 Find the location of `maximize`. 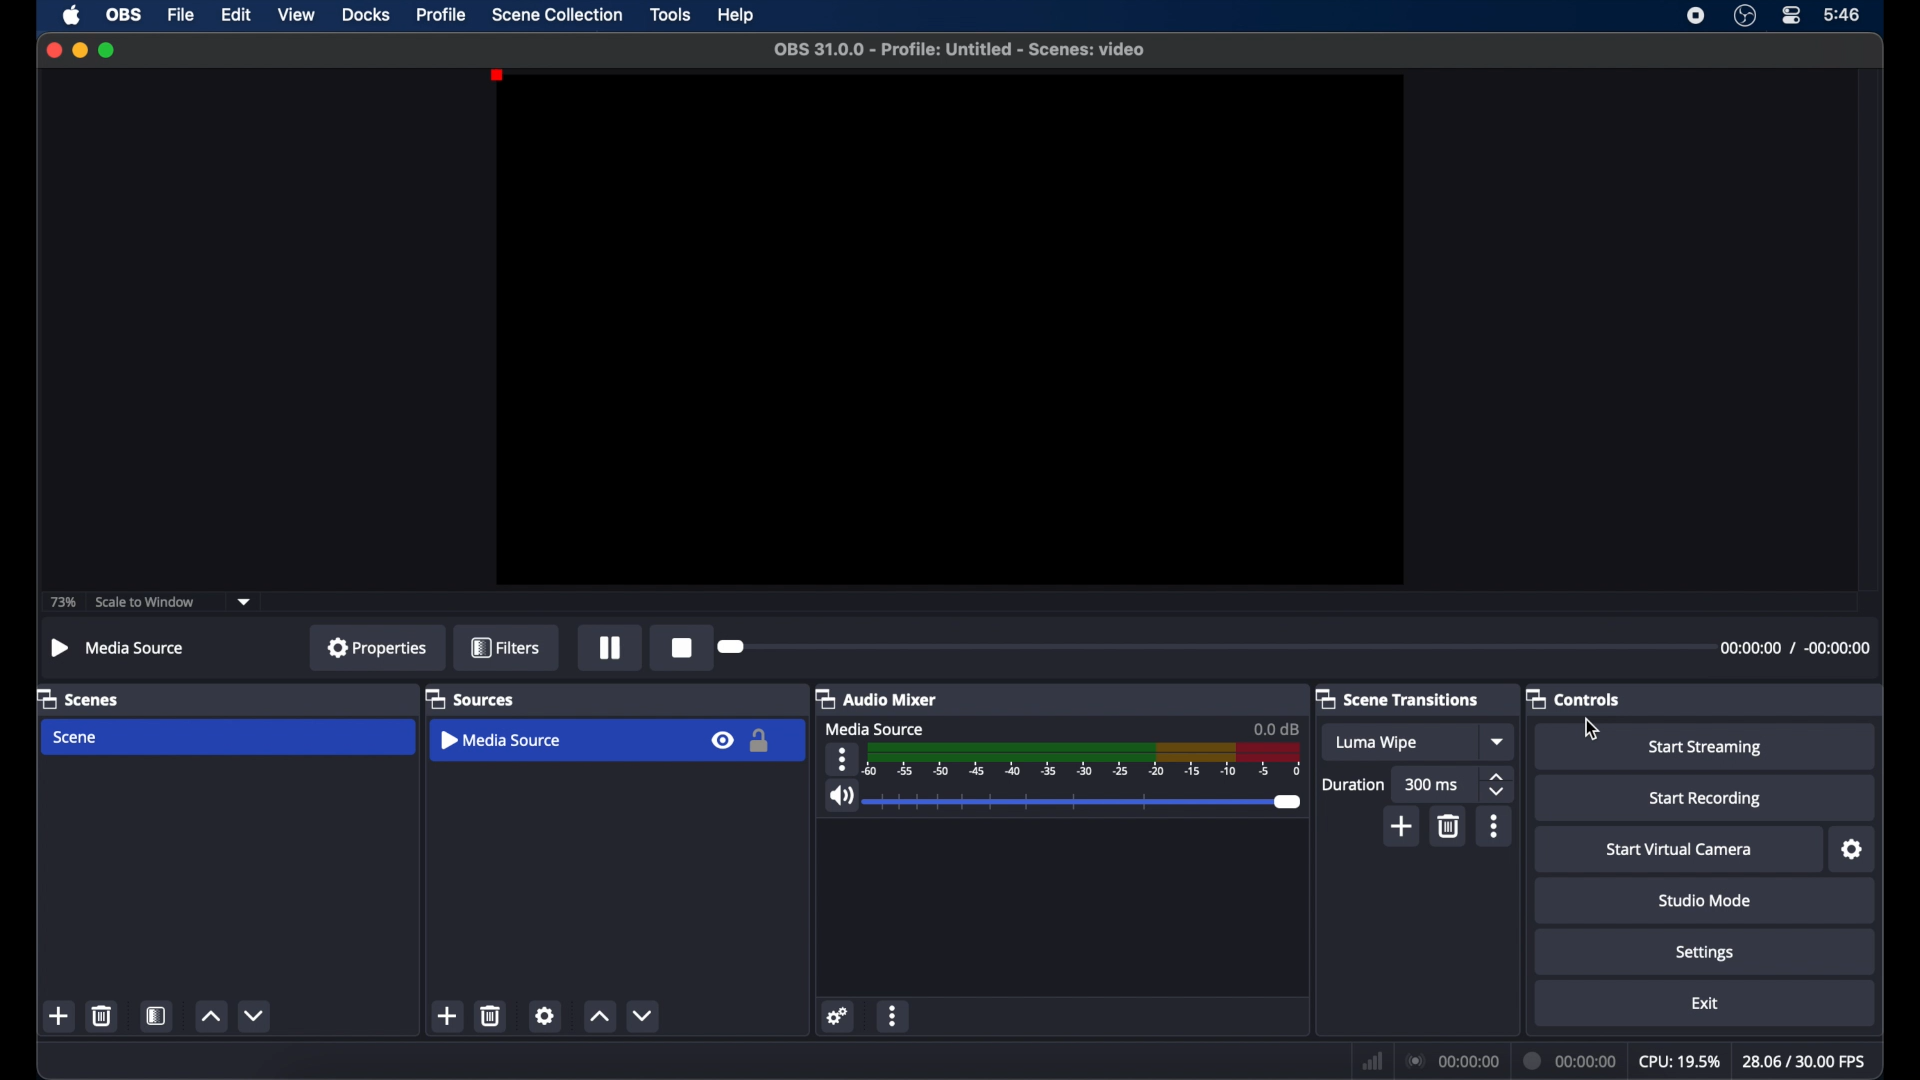

maximize is located at coordinates (108, 50).